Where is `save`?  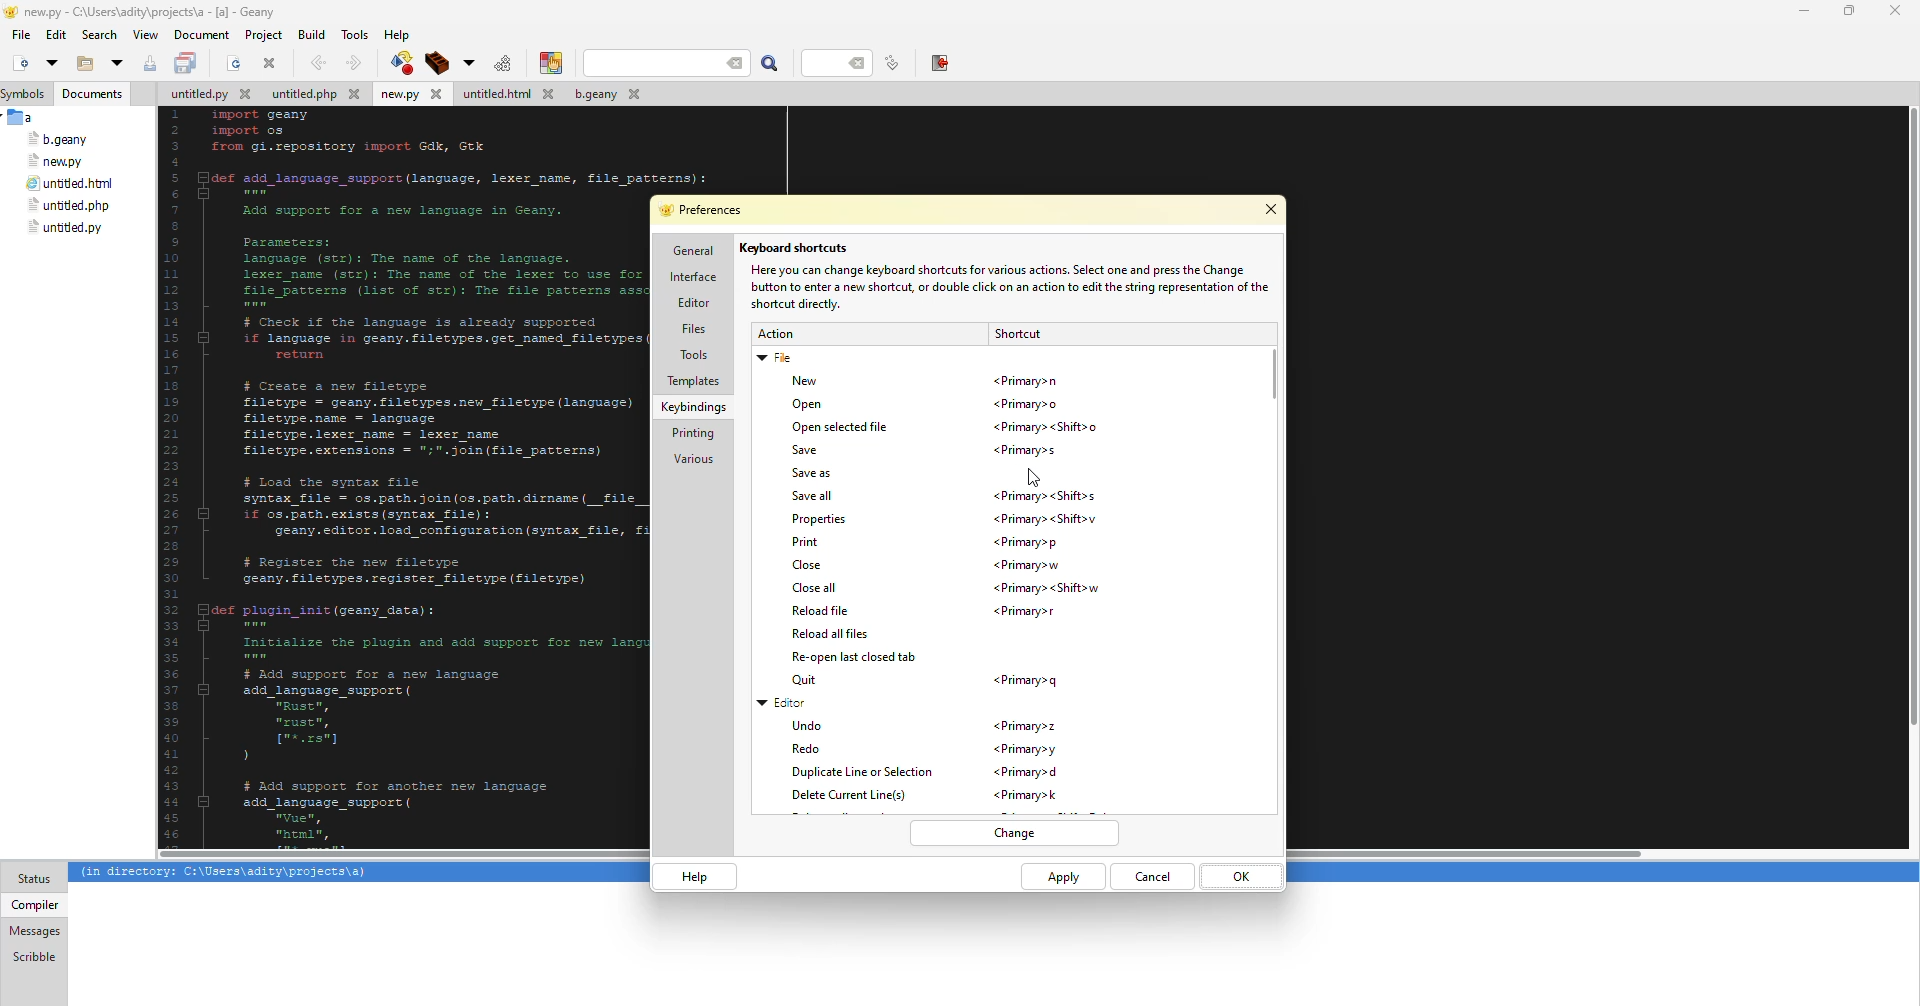 save is located at coordinates (804, 451).